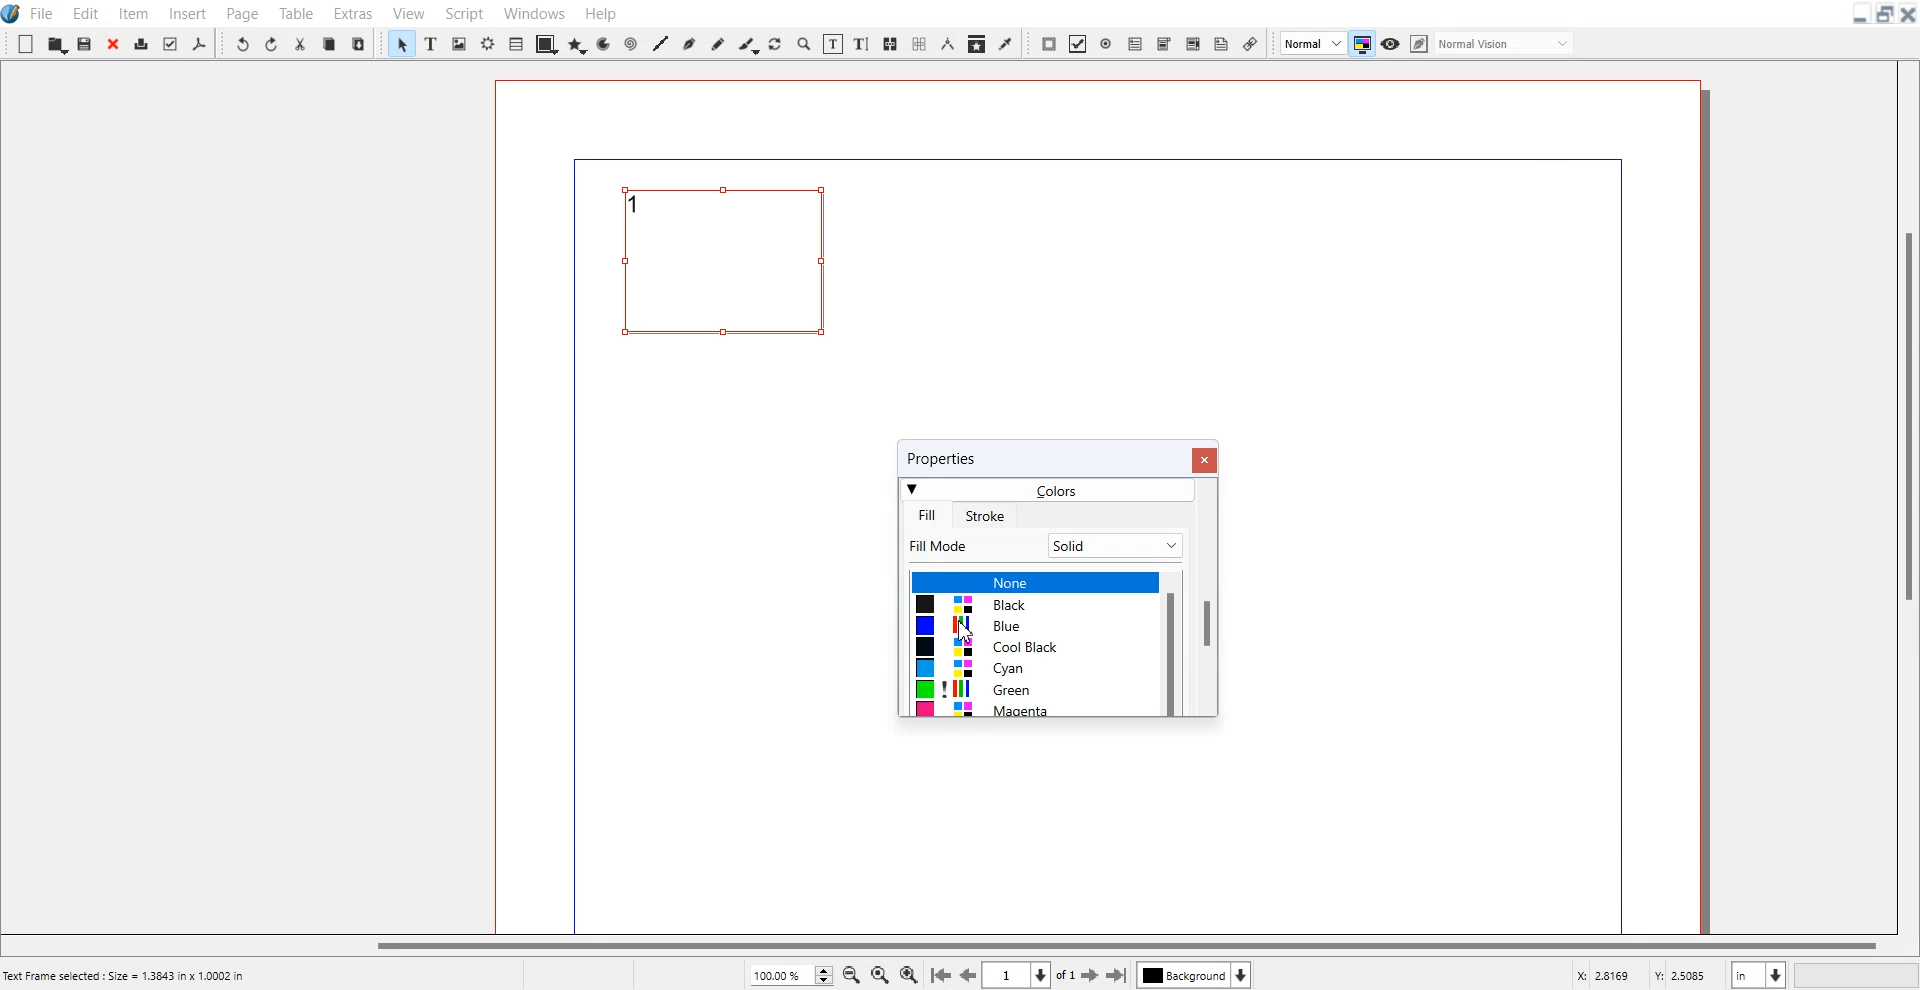 The width and height of the screenshot is (1920, 990). Describe the element at coordinates (1884, 13) in the screenshot. I see `Maximize` at that location.